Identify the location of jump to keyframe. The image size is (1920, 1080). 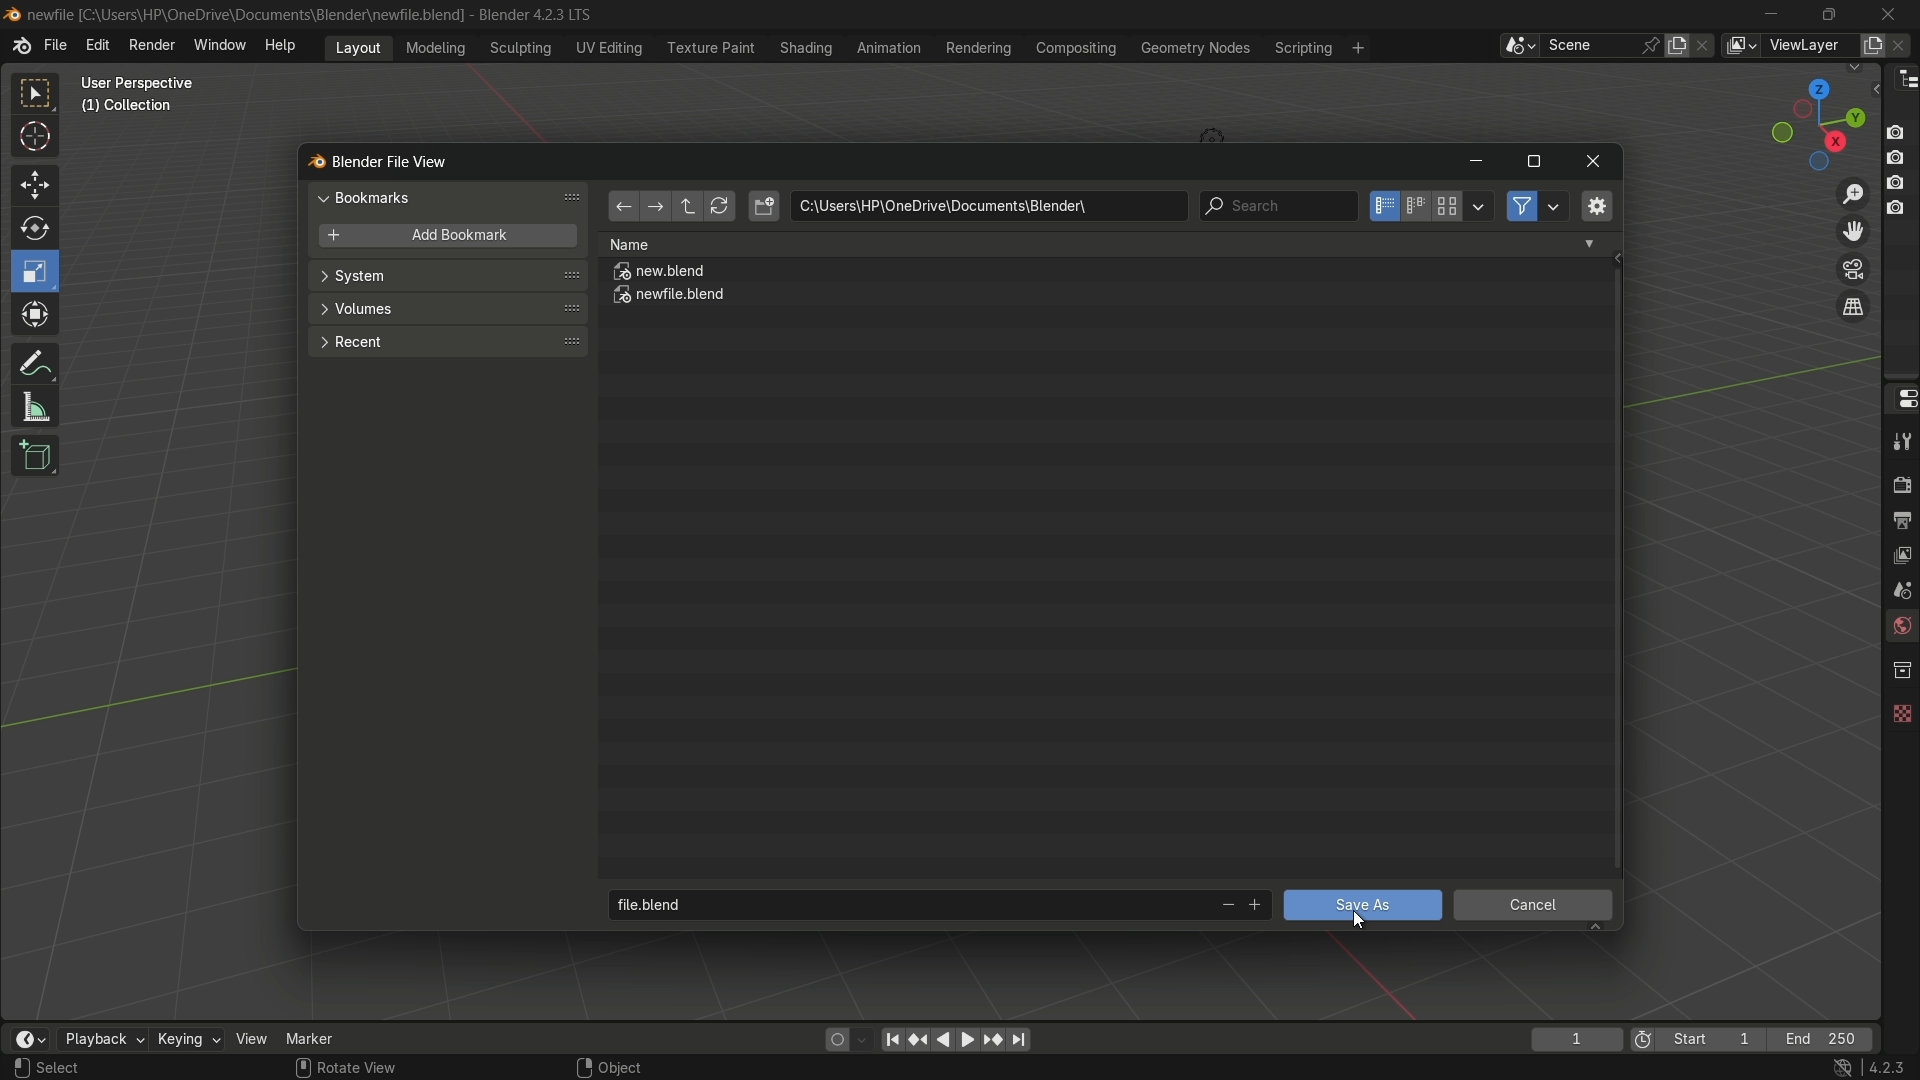
(993, 1038).